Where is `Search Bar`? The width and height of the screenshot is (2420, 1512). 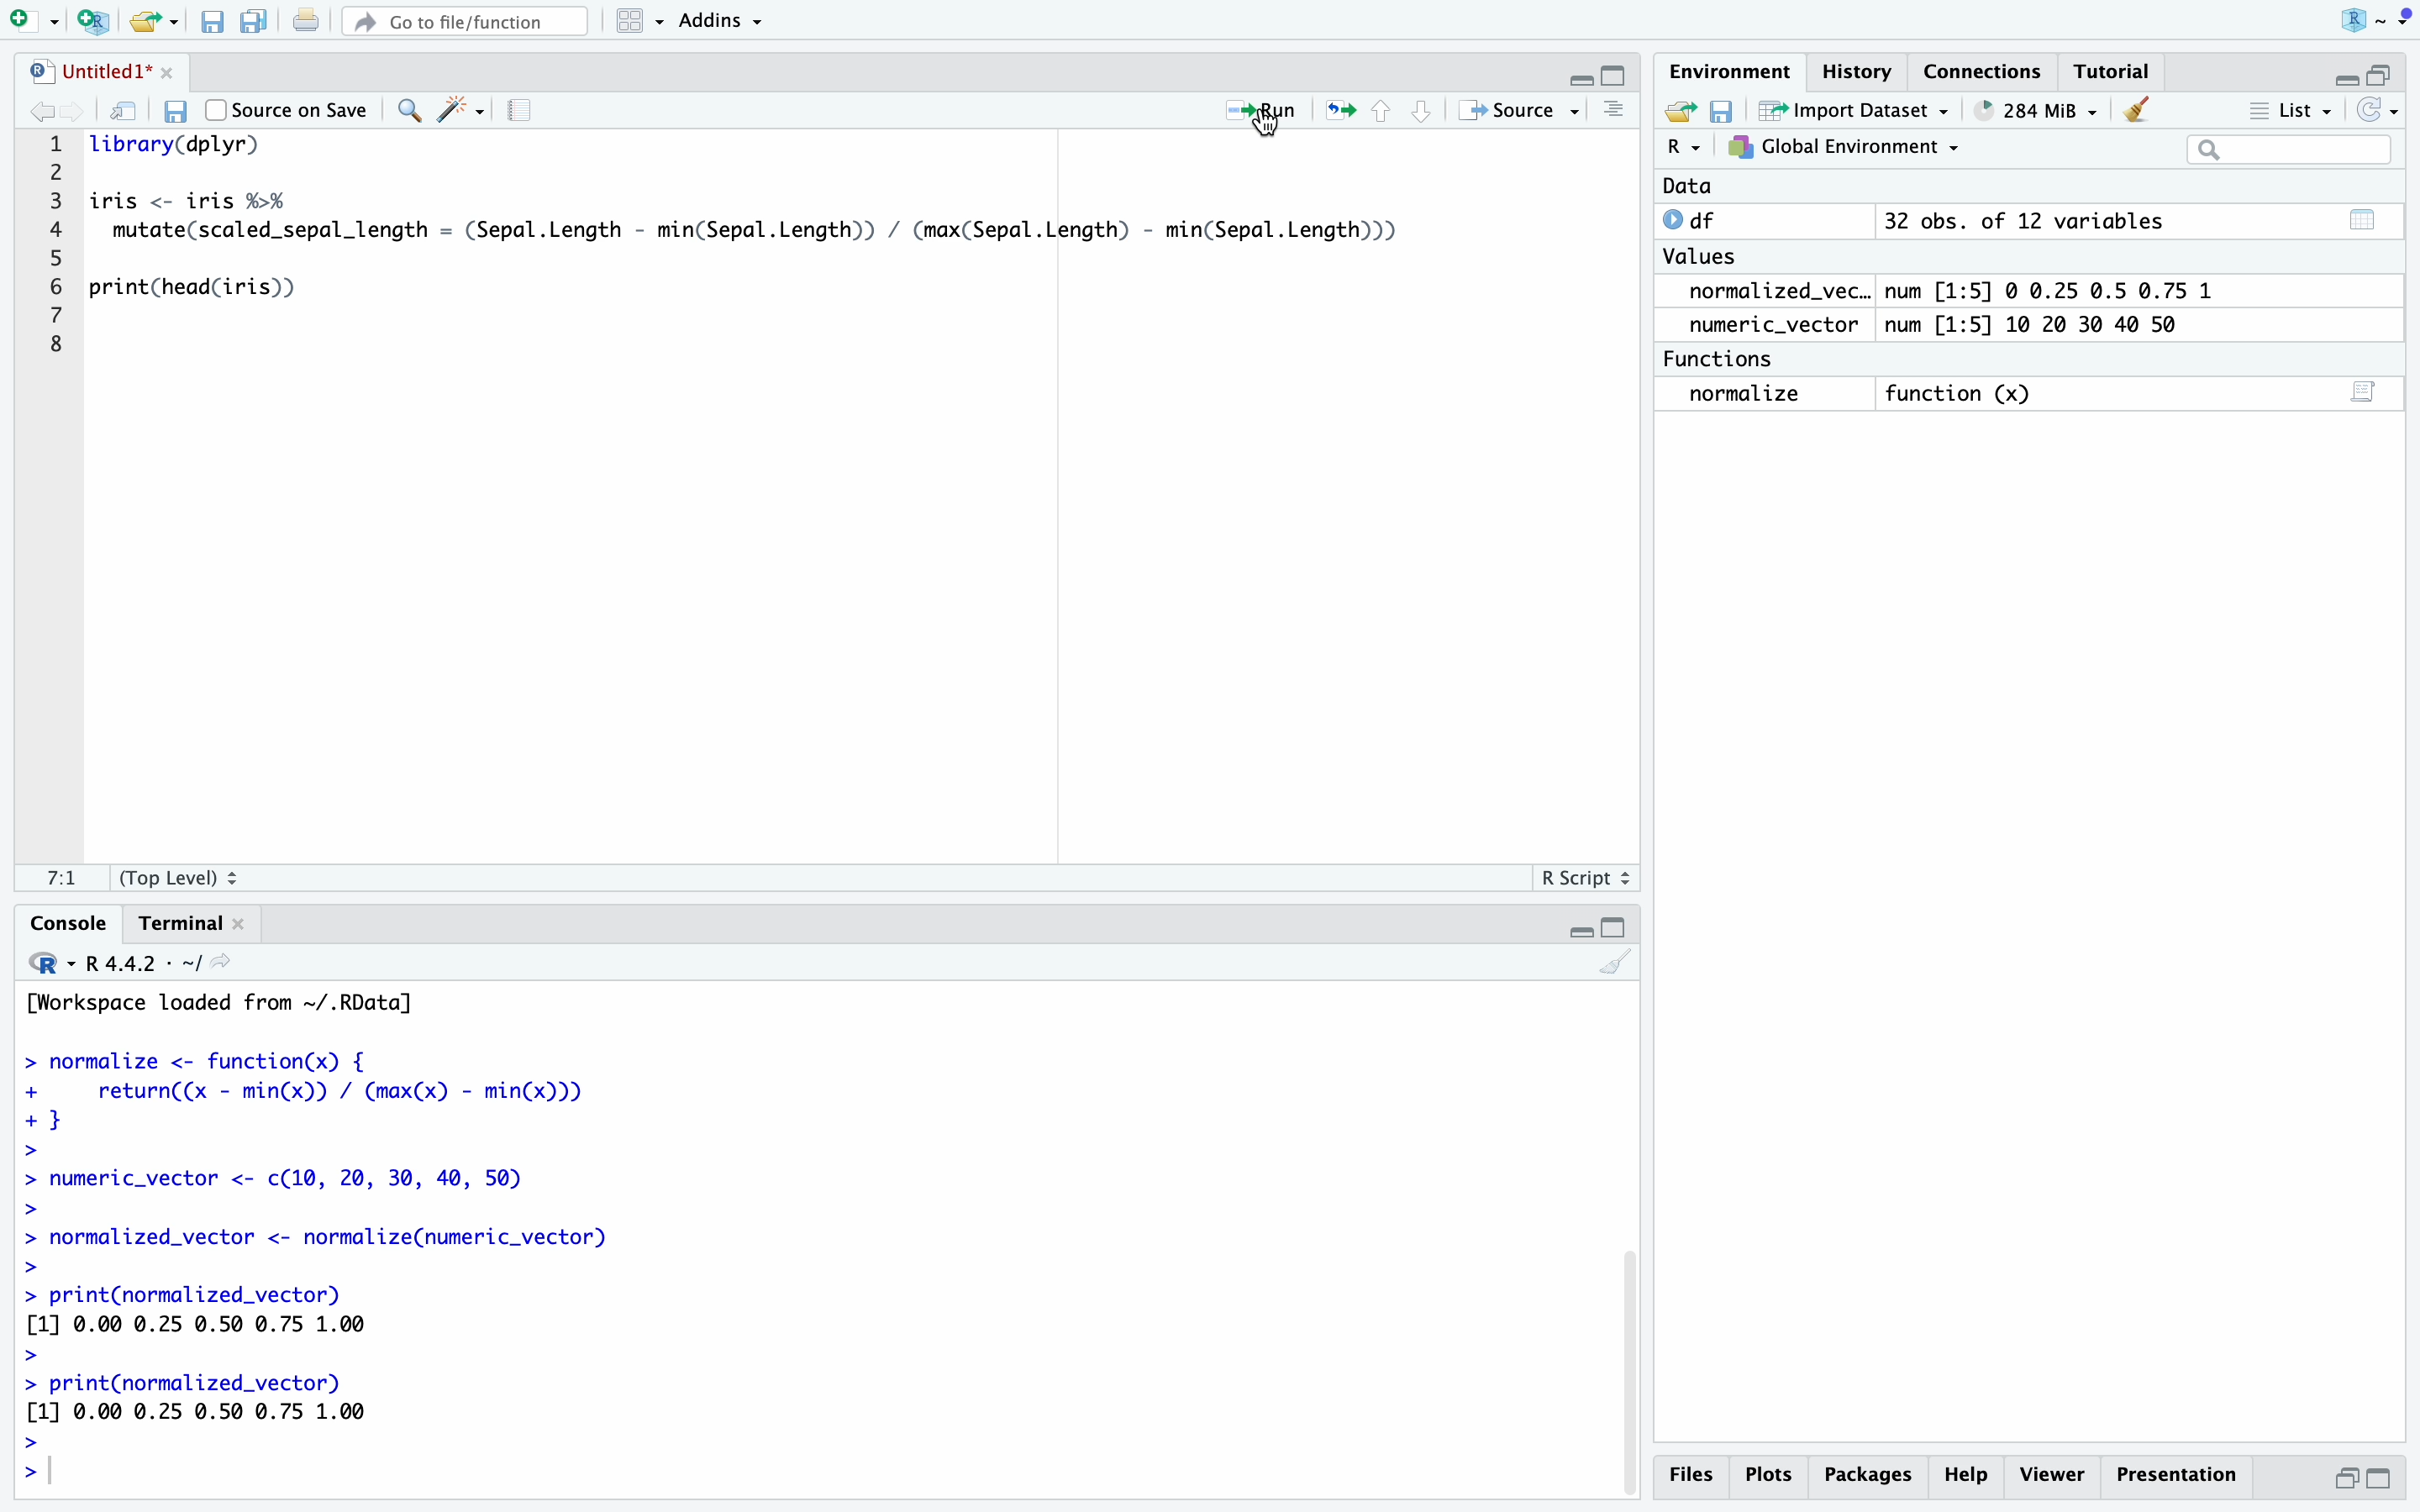
Search Bar is located at coordinates (2288, 152).